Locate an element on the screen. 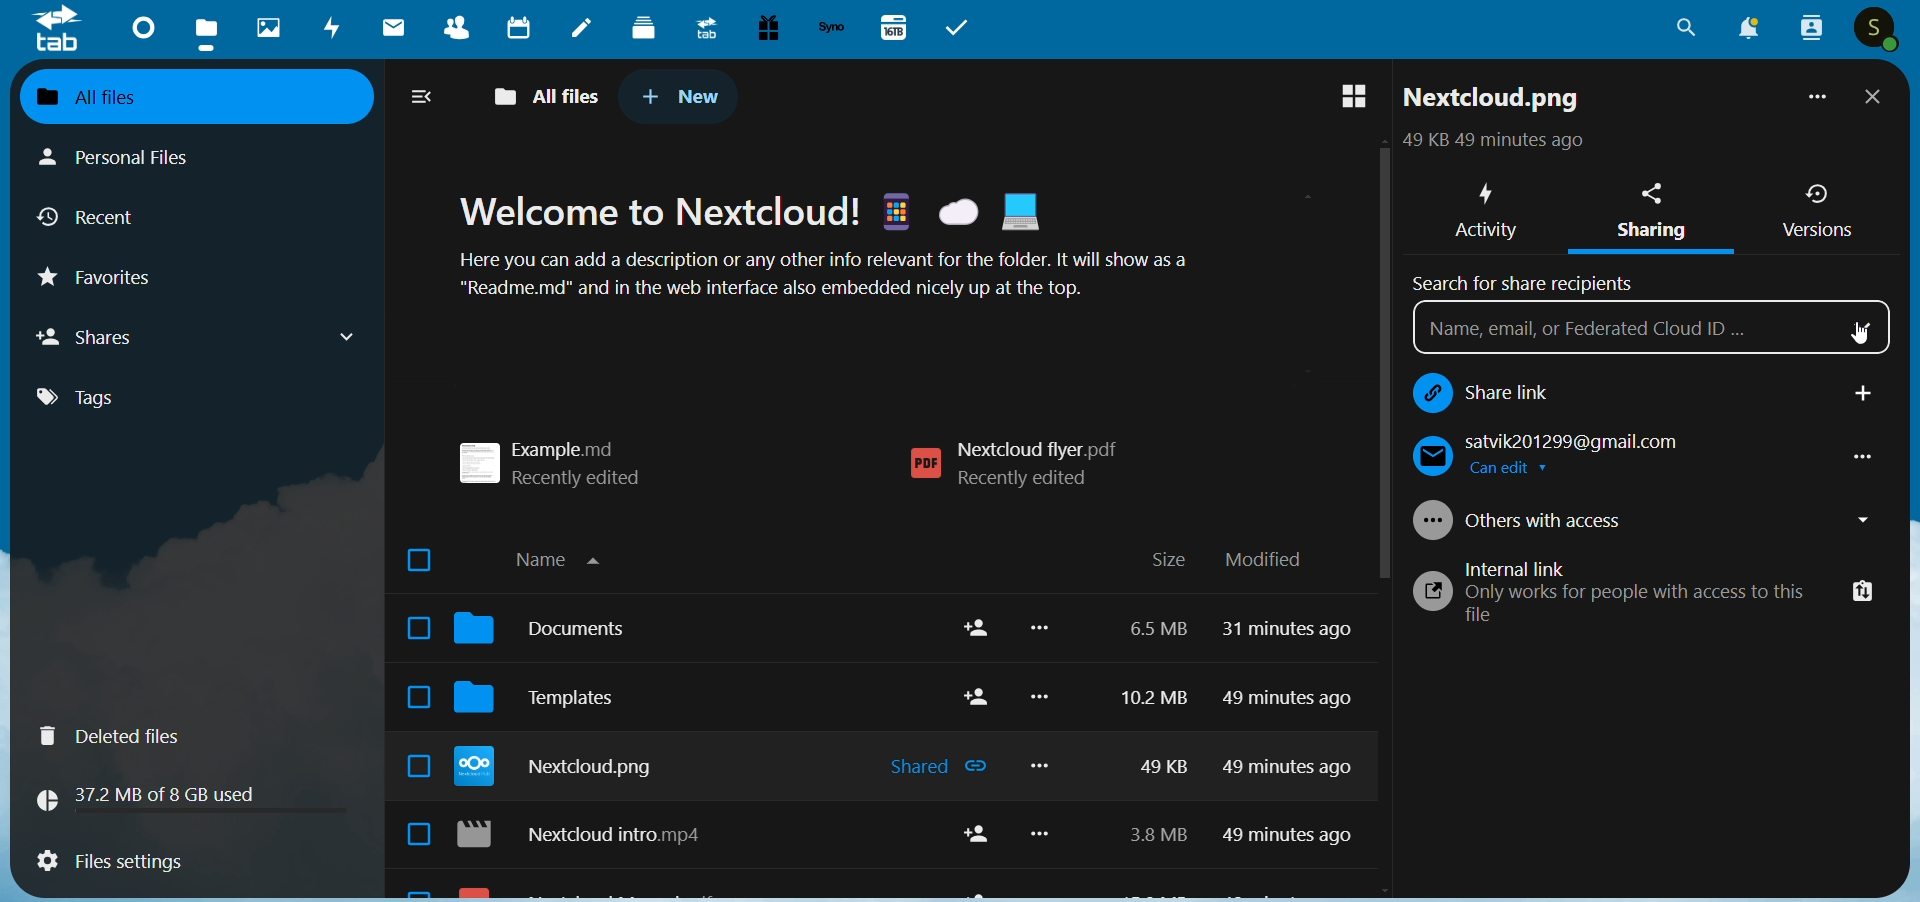  file size  is located at coordinates (1149, 738).